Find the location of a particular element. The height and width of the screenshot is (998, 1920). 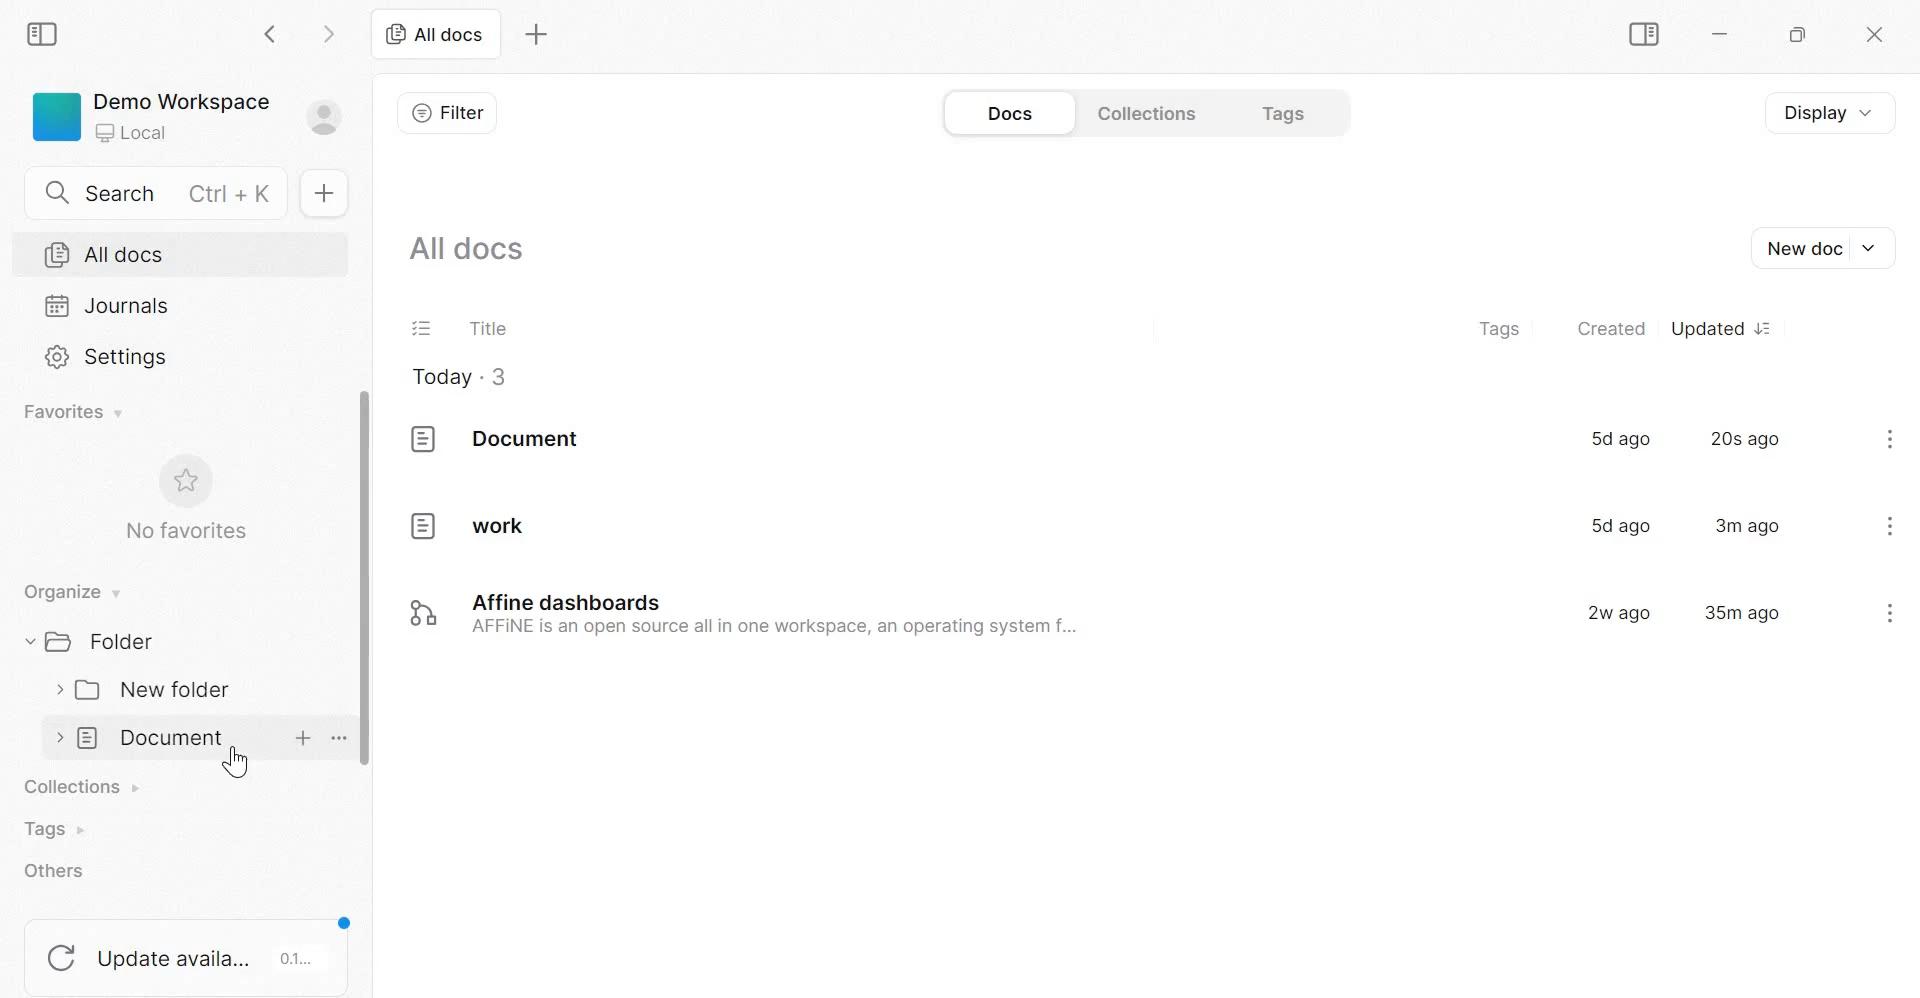

5d ago is located at coordinates (1621, 437).